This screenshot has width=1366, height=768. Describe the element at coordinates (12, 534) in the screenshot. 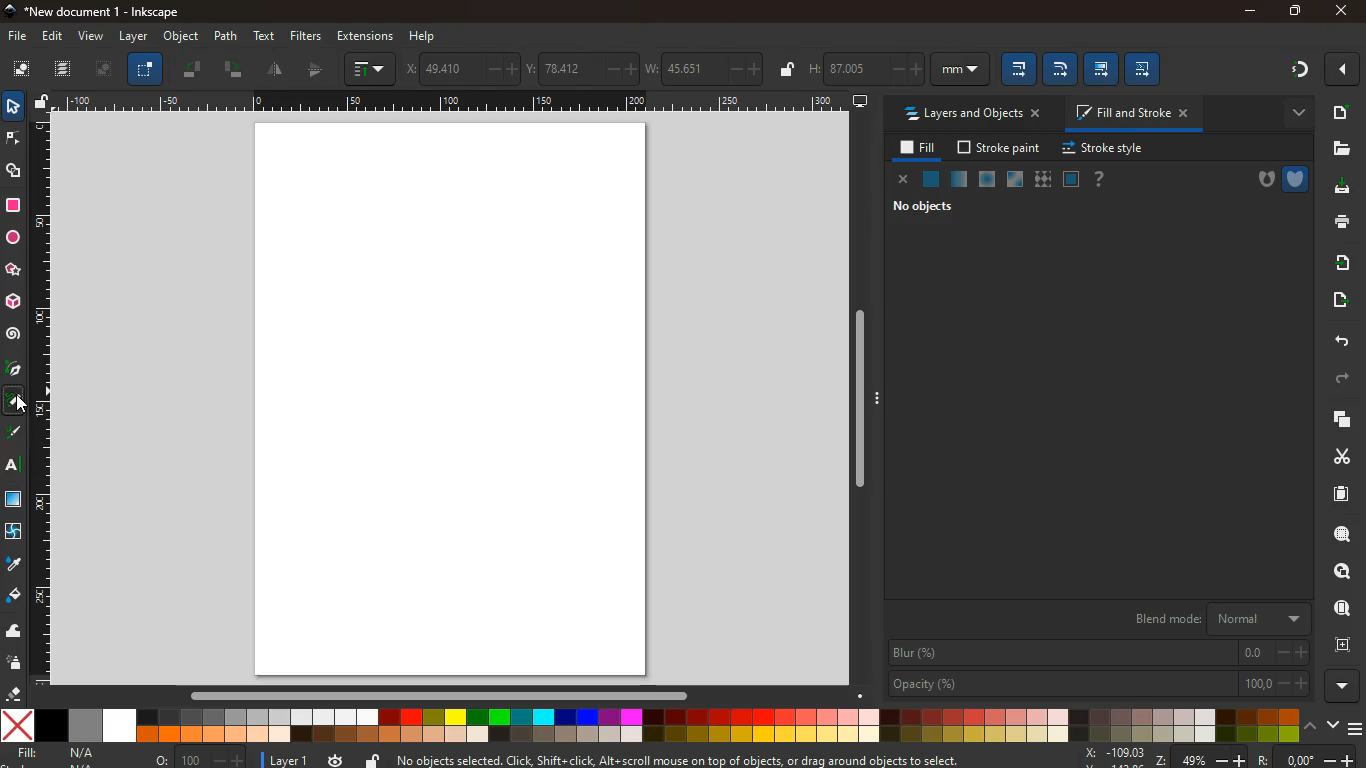

I see `twist` at that location.